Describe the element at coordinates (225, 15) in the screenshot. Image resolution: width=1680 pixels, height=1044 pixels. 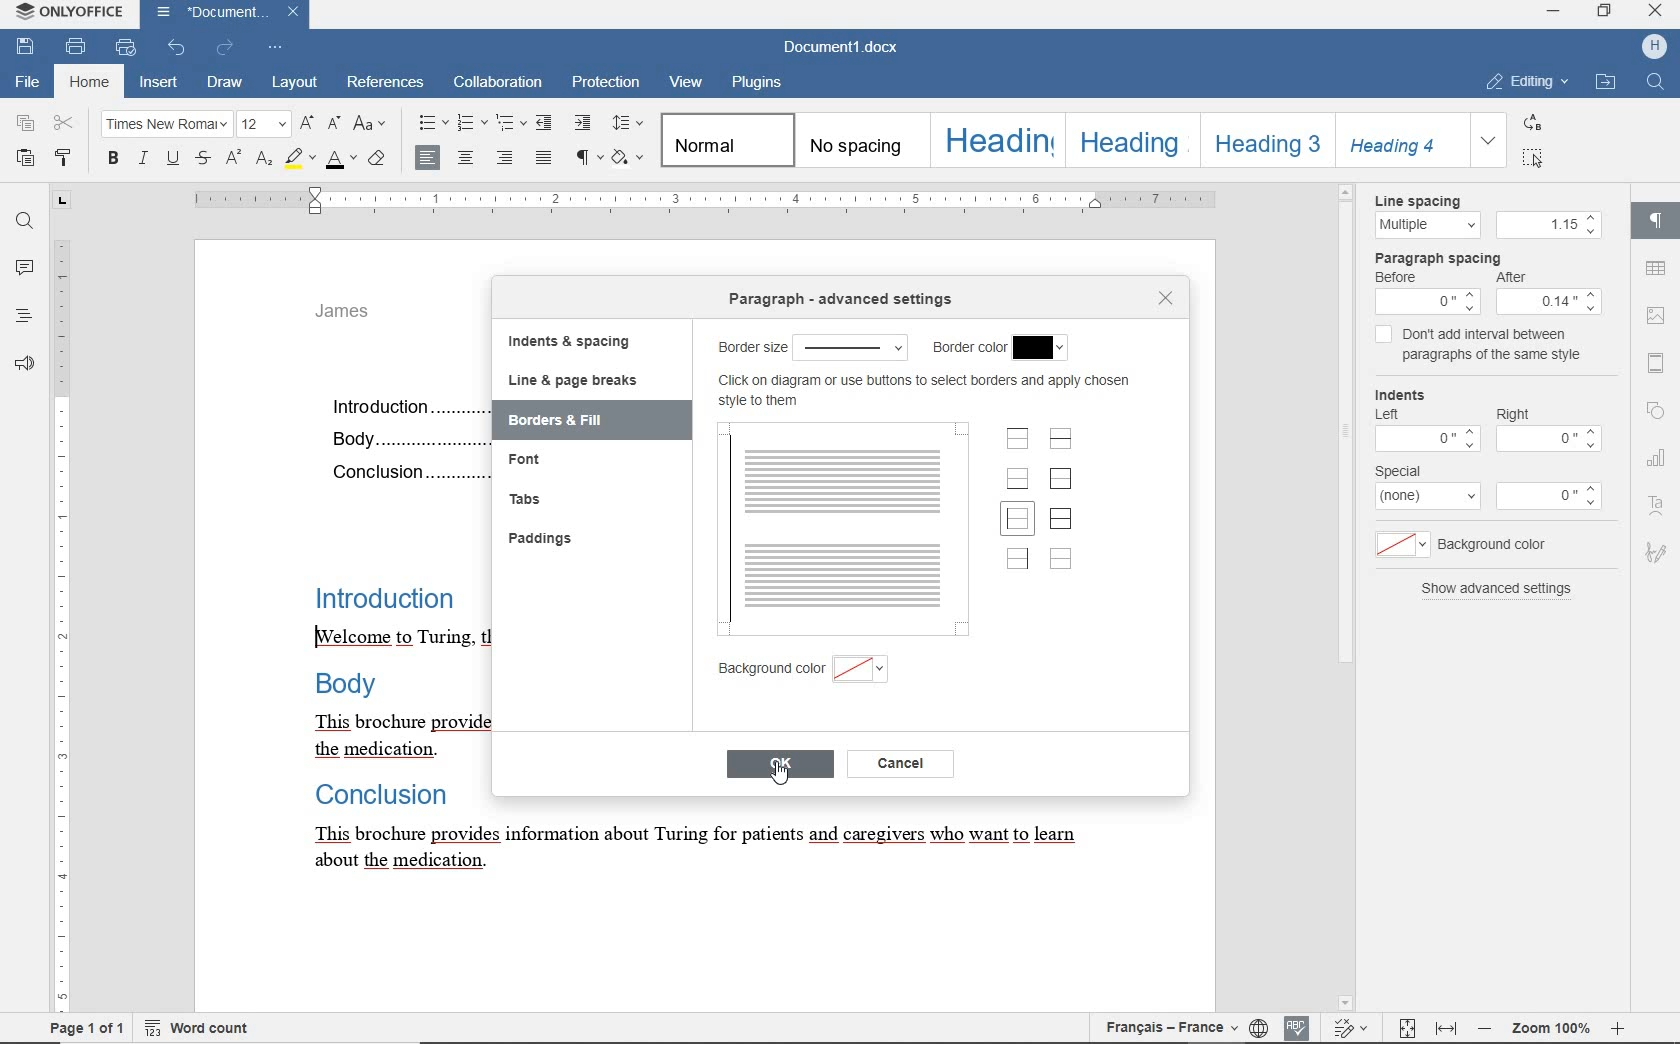
I see `document name` at that location.